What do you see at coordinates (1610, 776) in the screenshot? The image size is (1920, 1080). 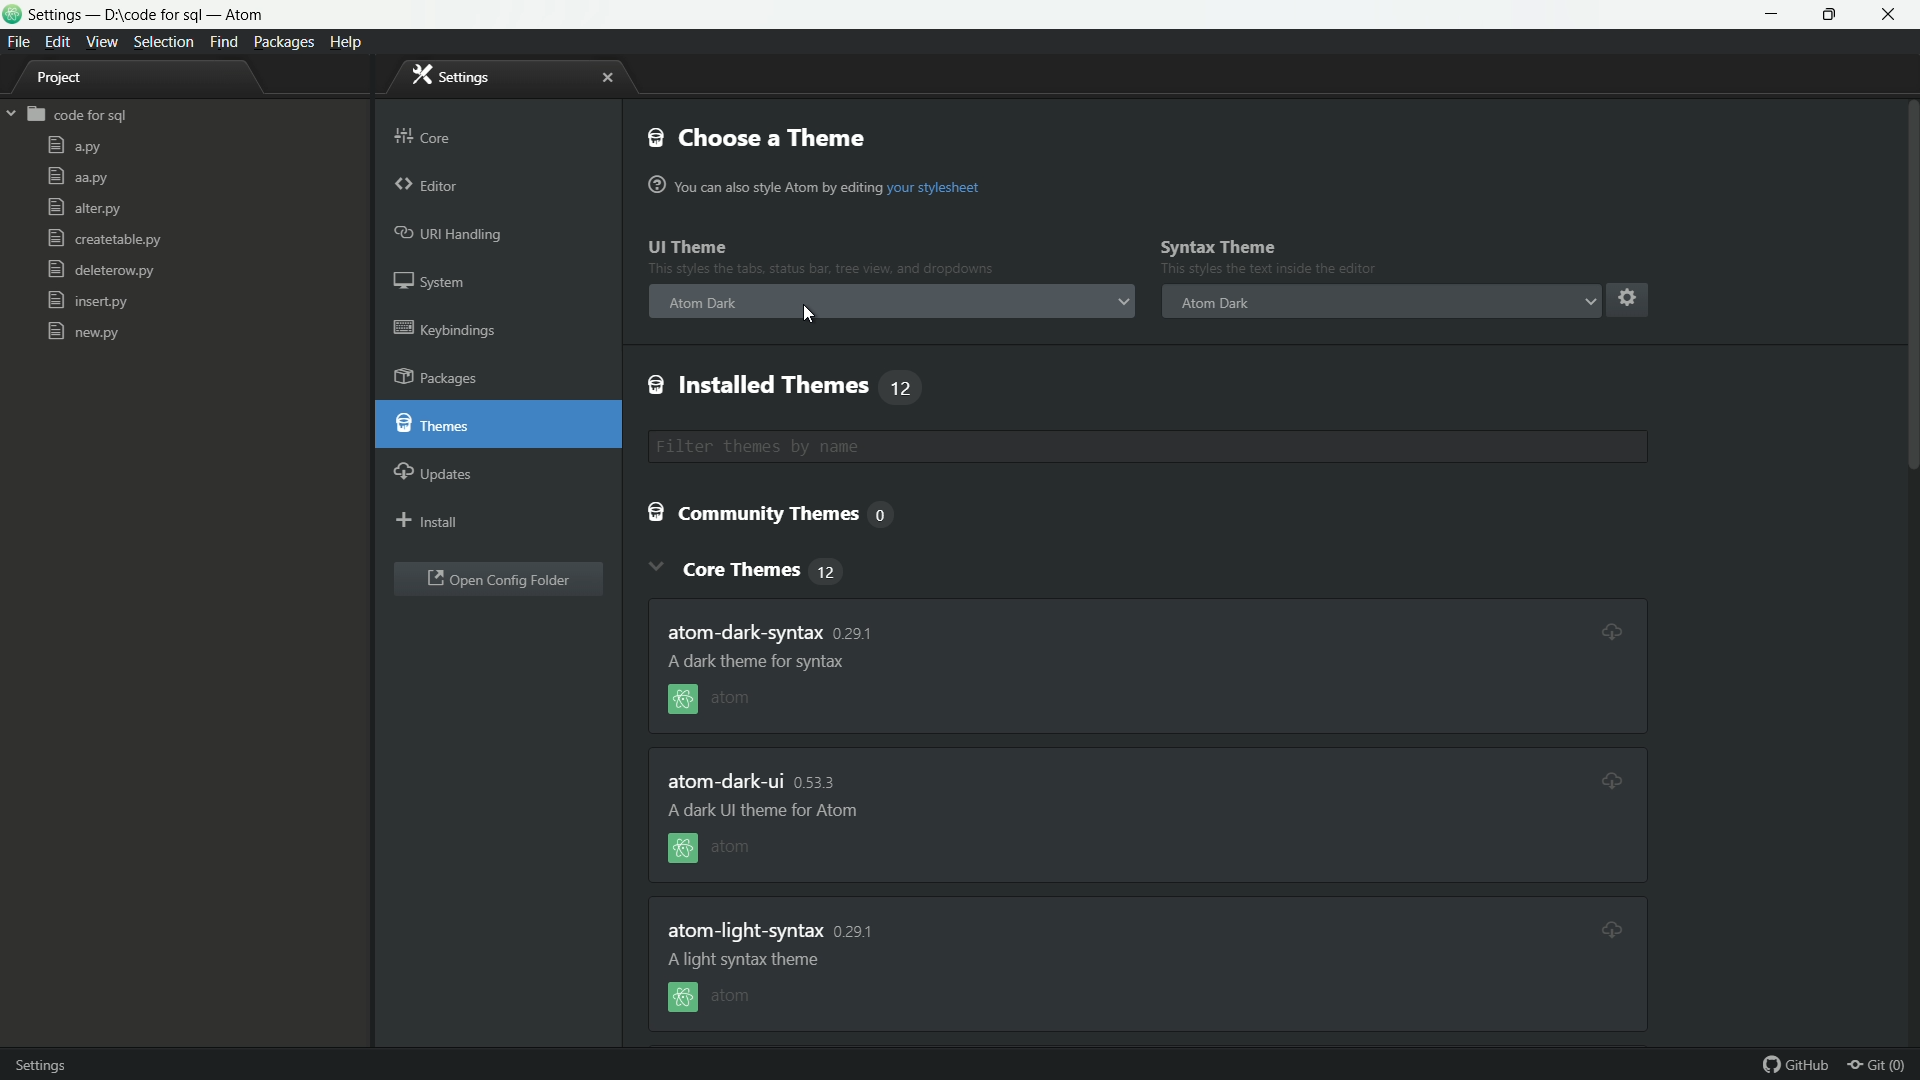 I see `download` at bounding box center [1610, 776].